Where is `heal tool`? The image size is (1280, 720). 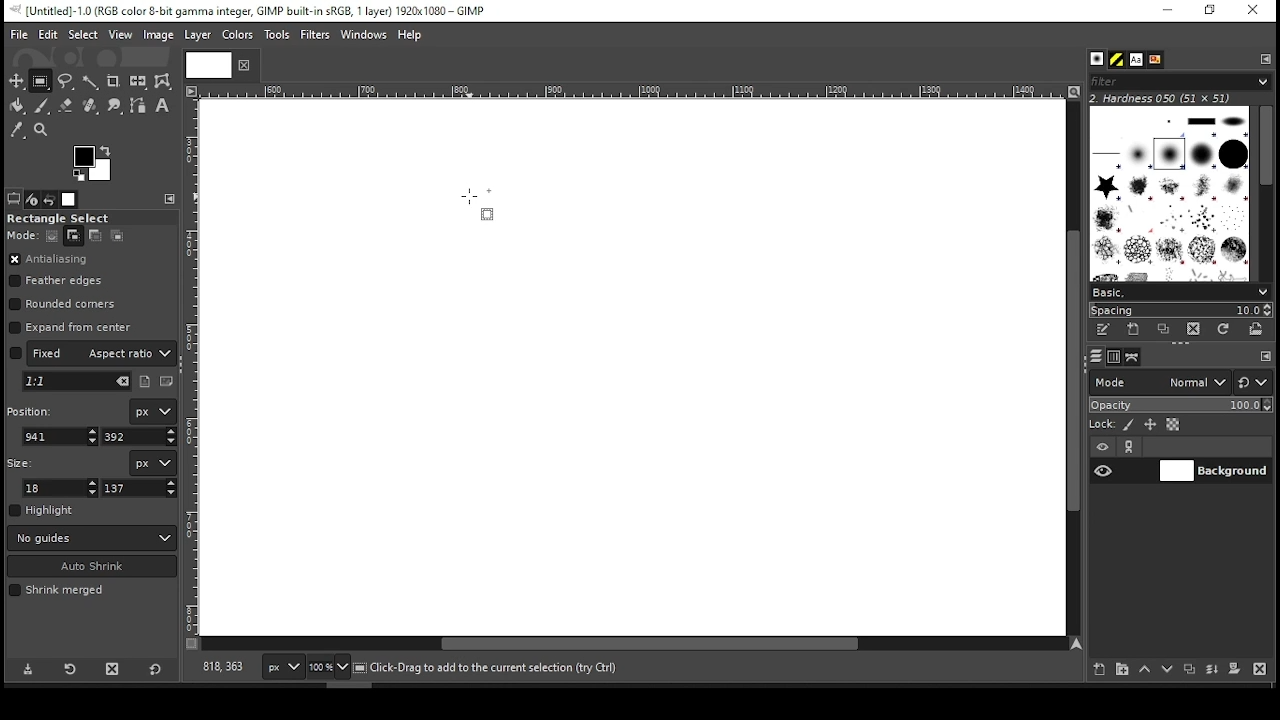
heal tool is located at coordinates (92, 107).